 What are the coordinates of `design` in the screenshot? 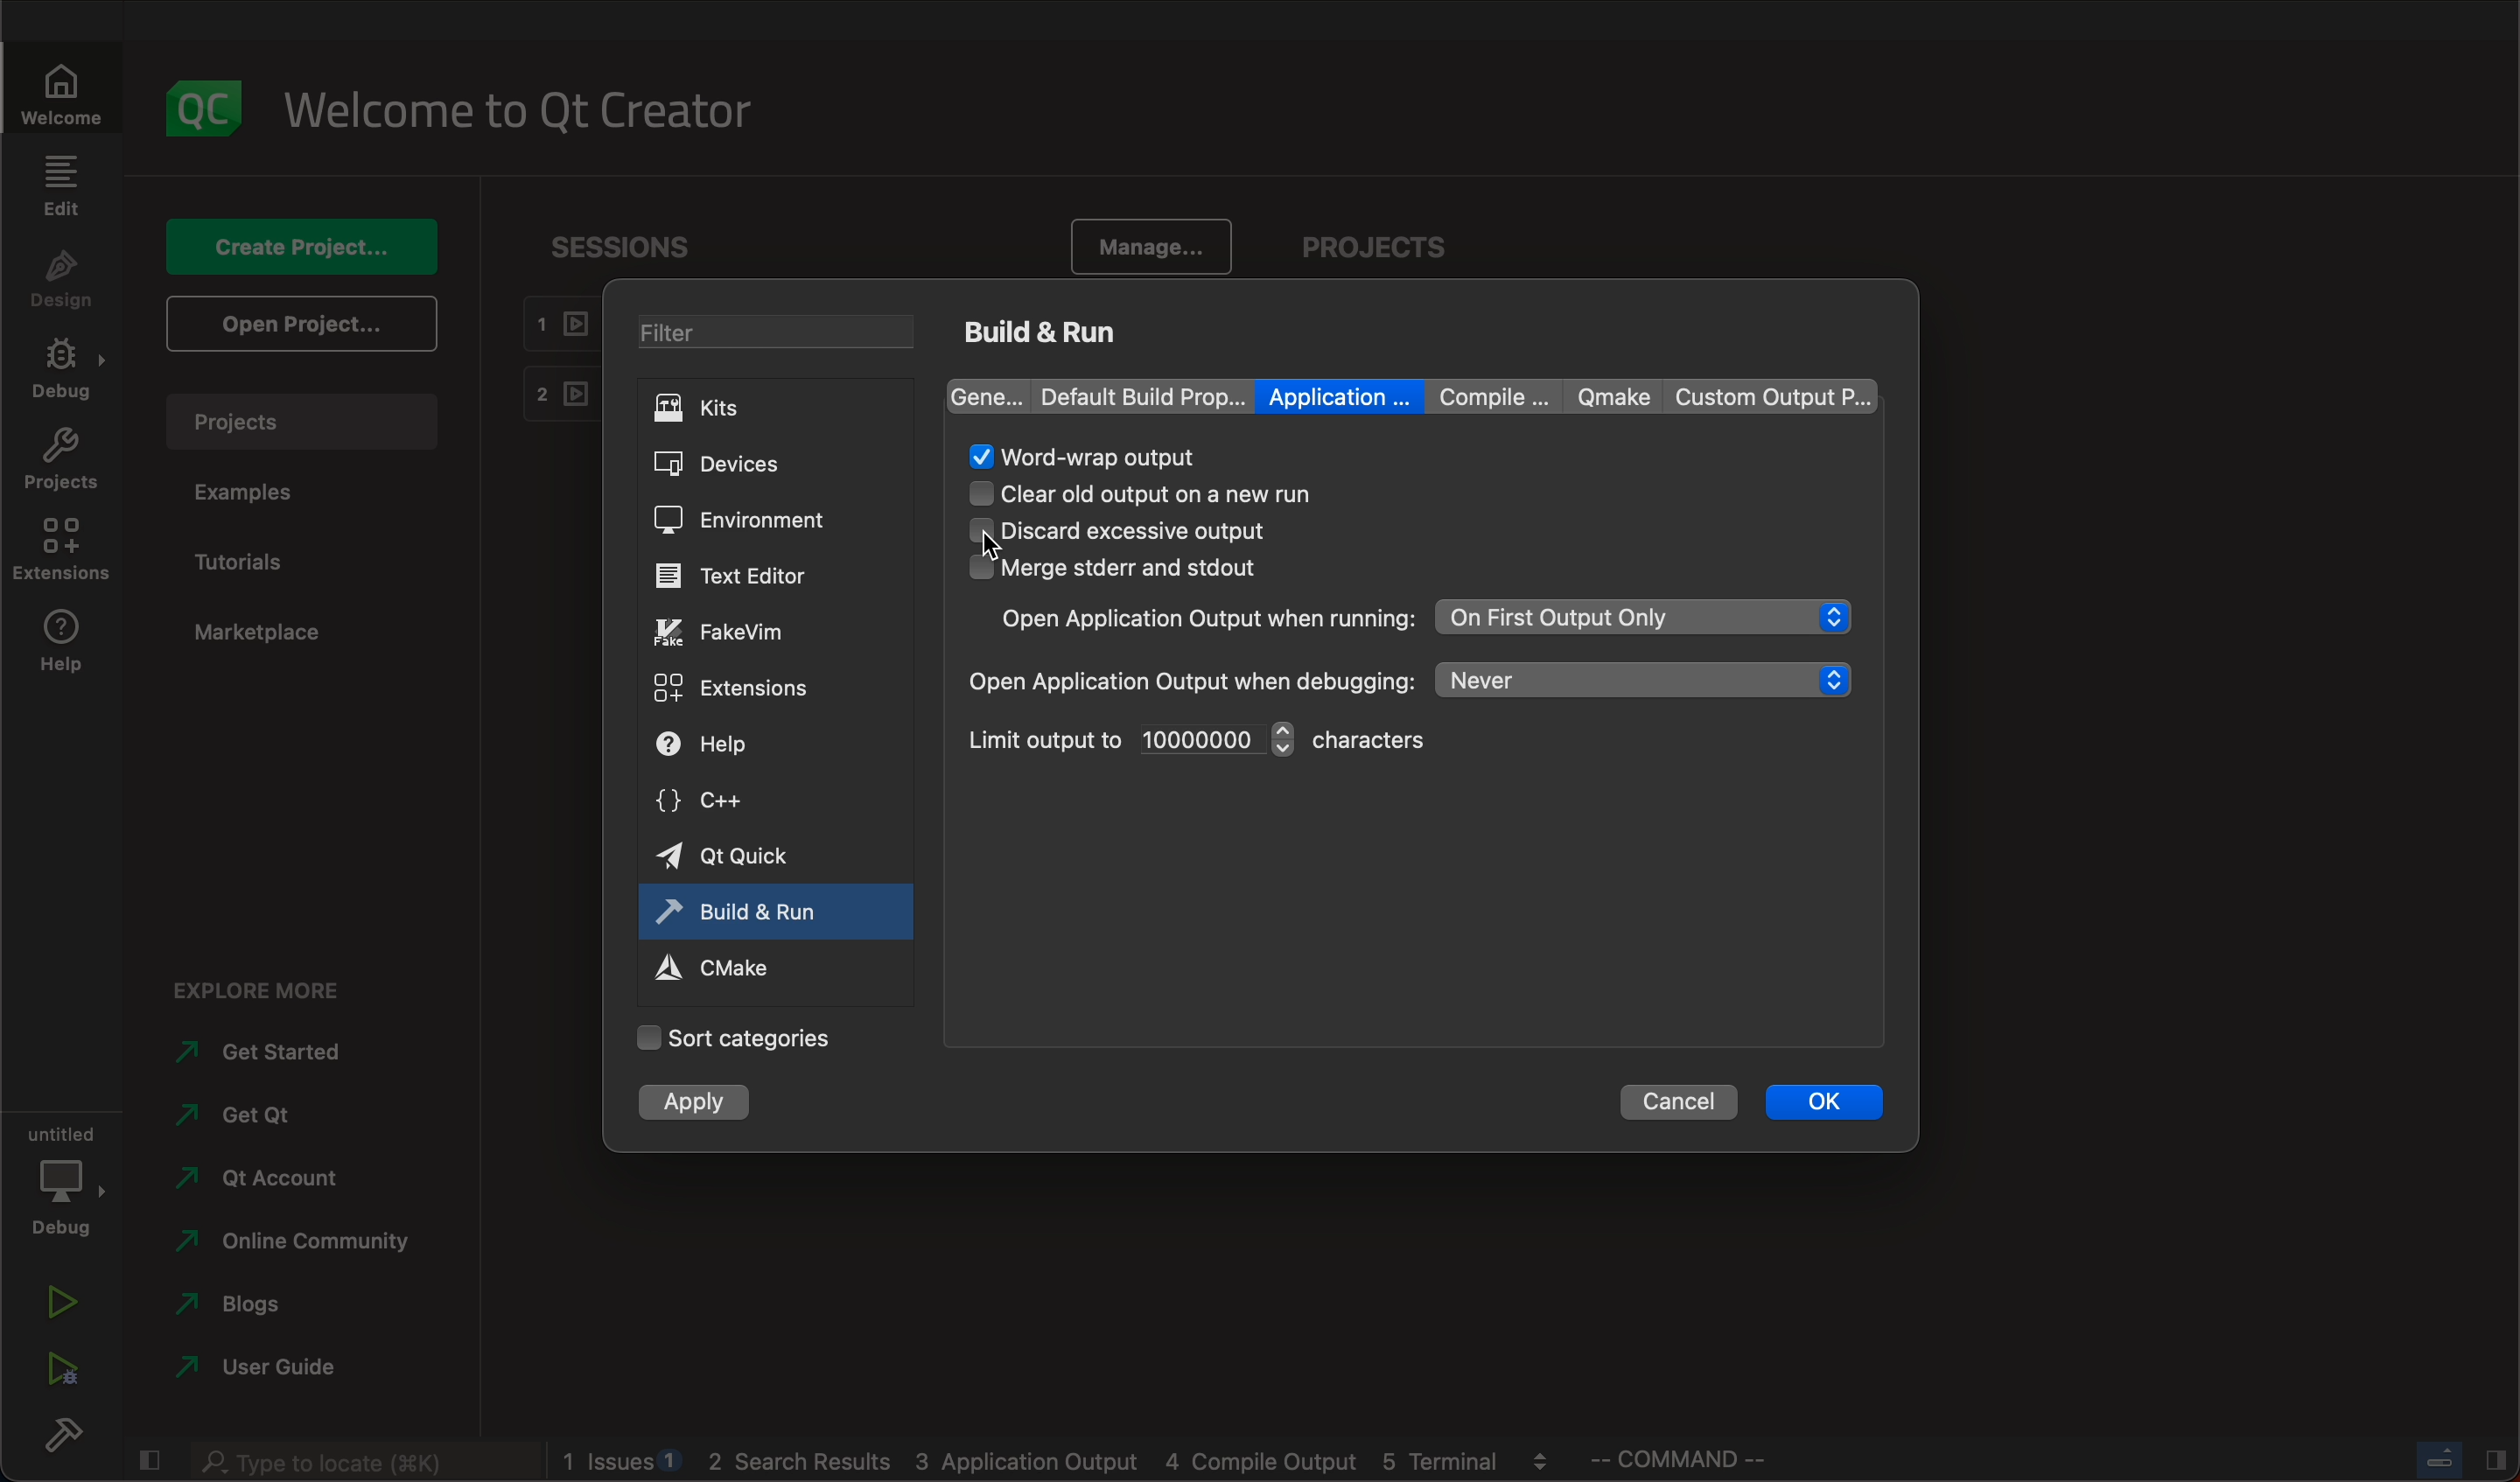 It's located at (64, 276).